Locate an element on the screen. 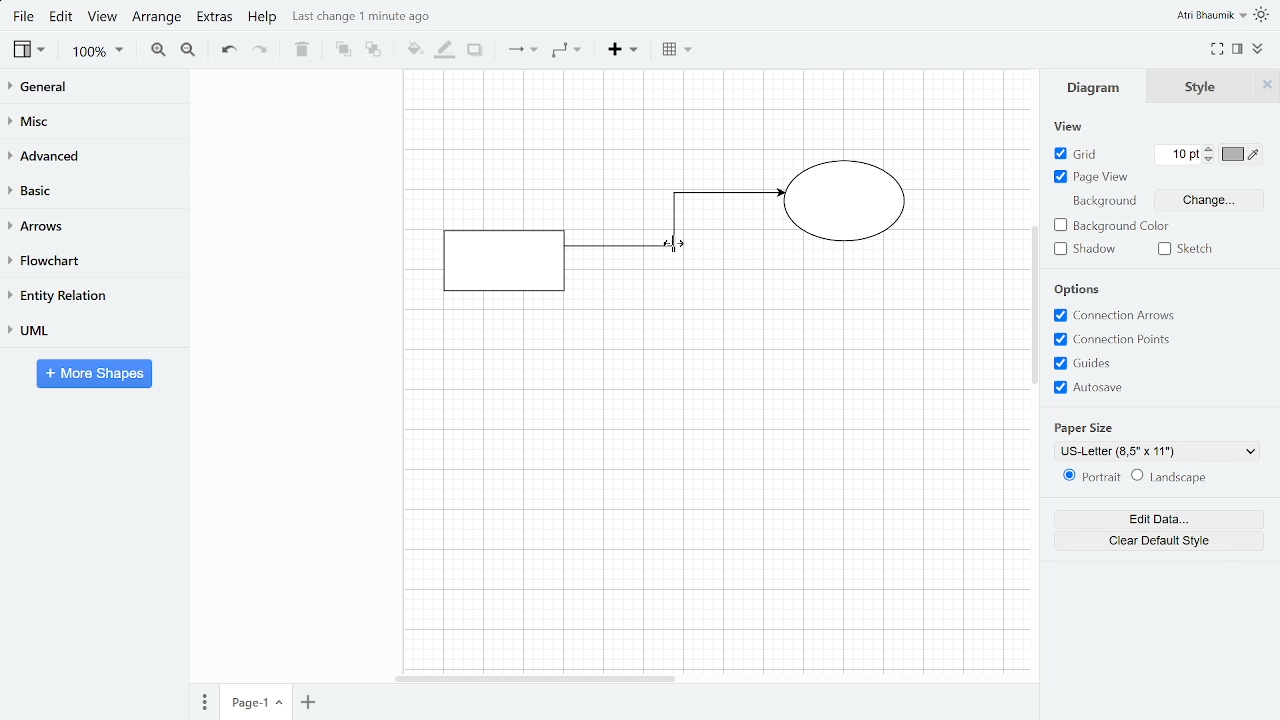  Connection points is located at coordinates (1116, 340).